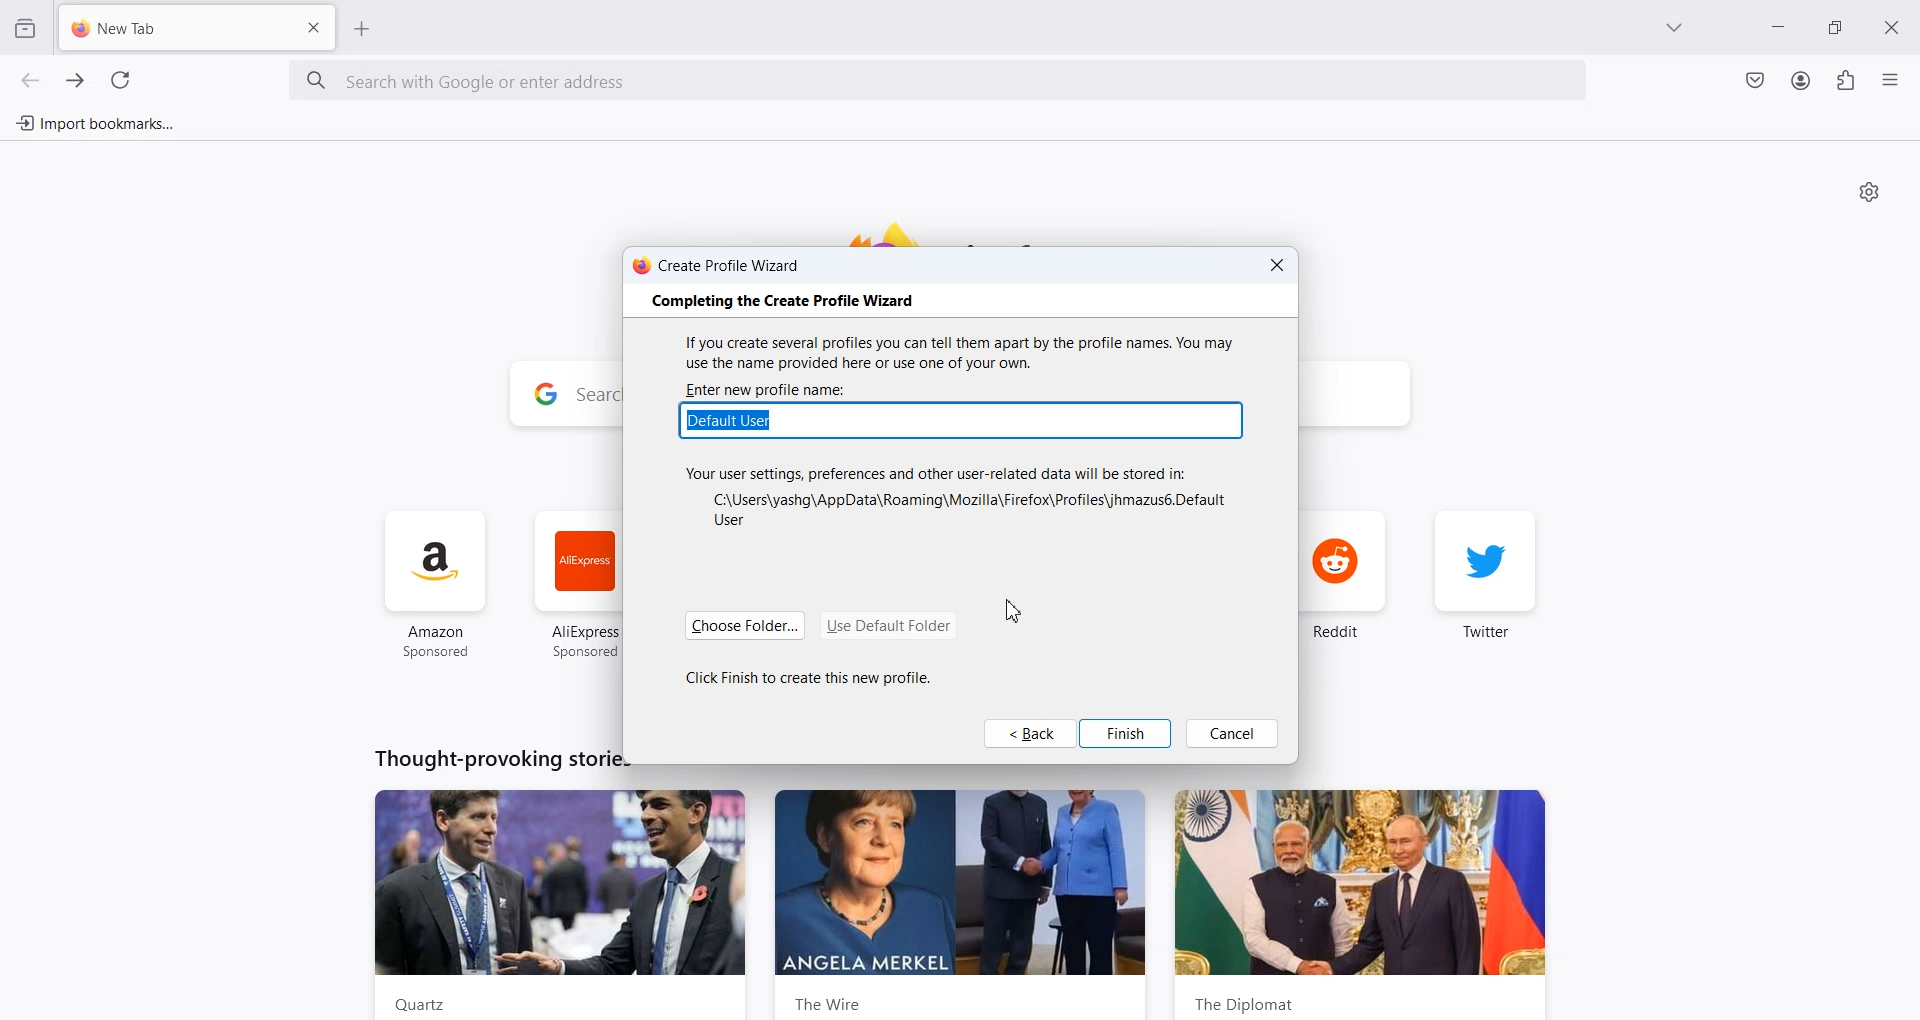  Describe the element at coordinates (1845, 81) in the screenshot. I see `Extensions` at that location.